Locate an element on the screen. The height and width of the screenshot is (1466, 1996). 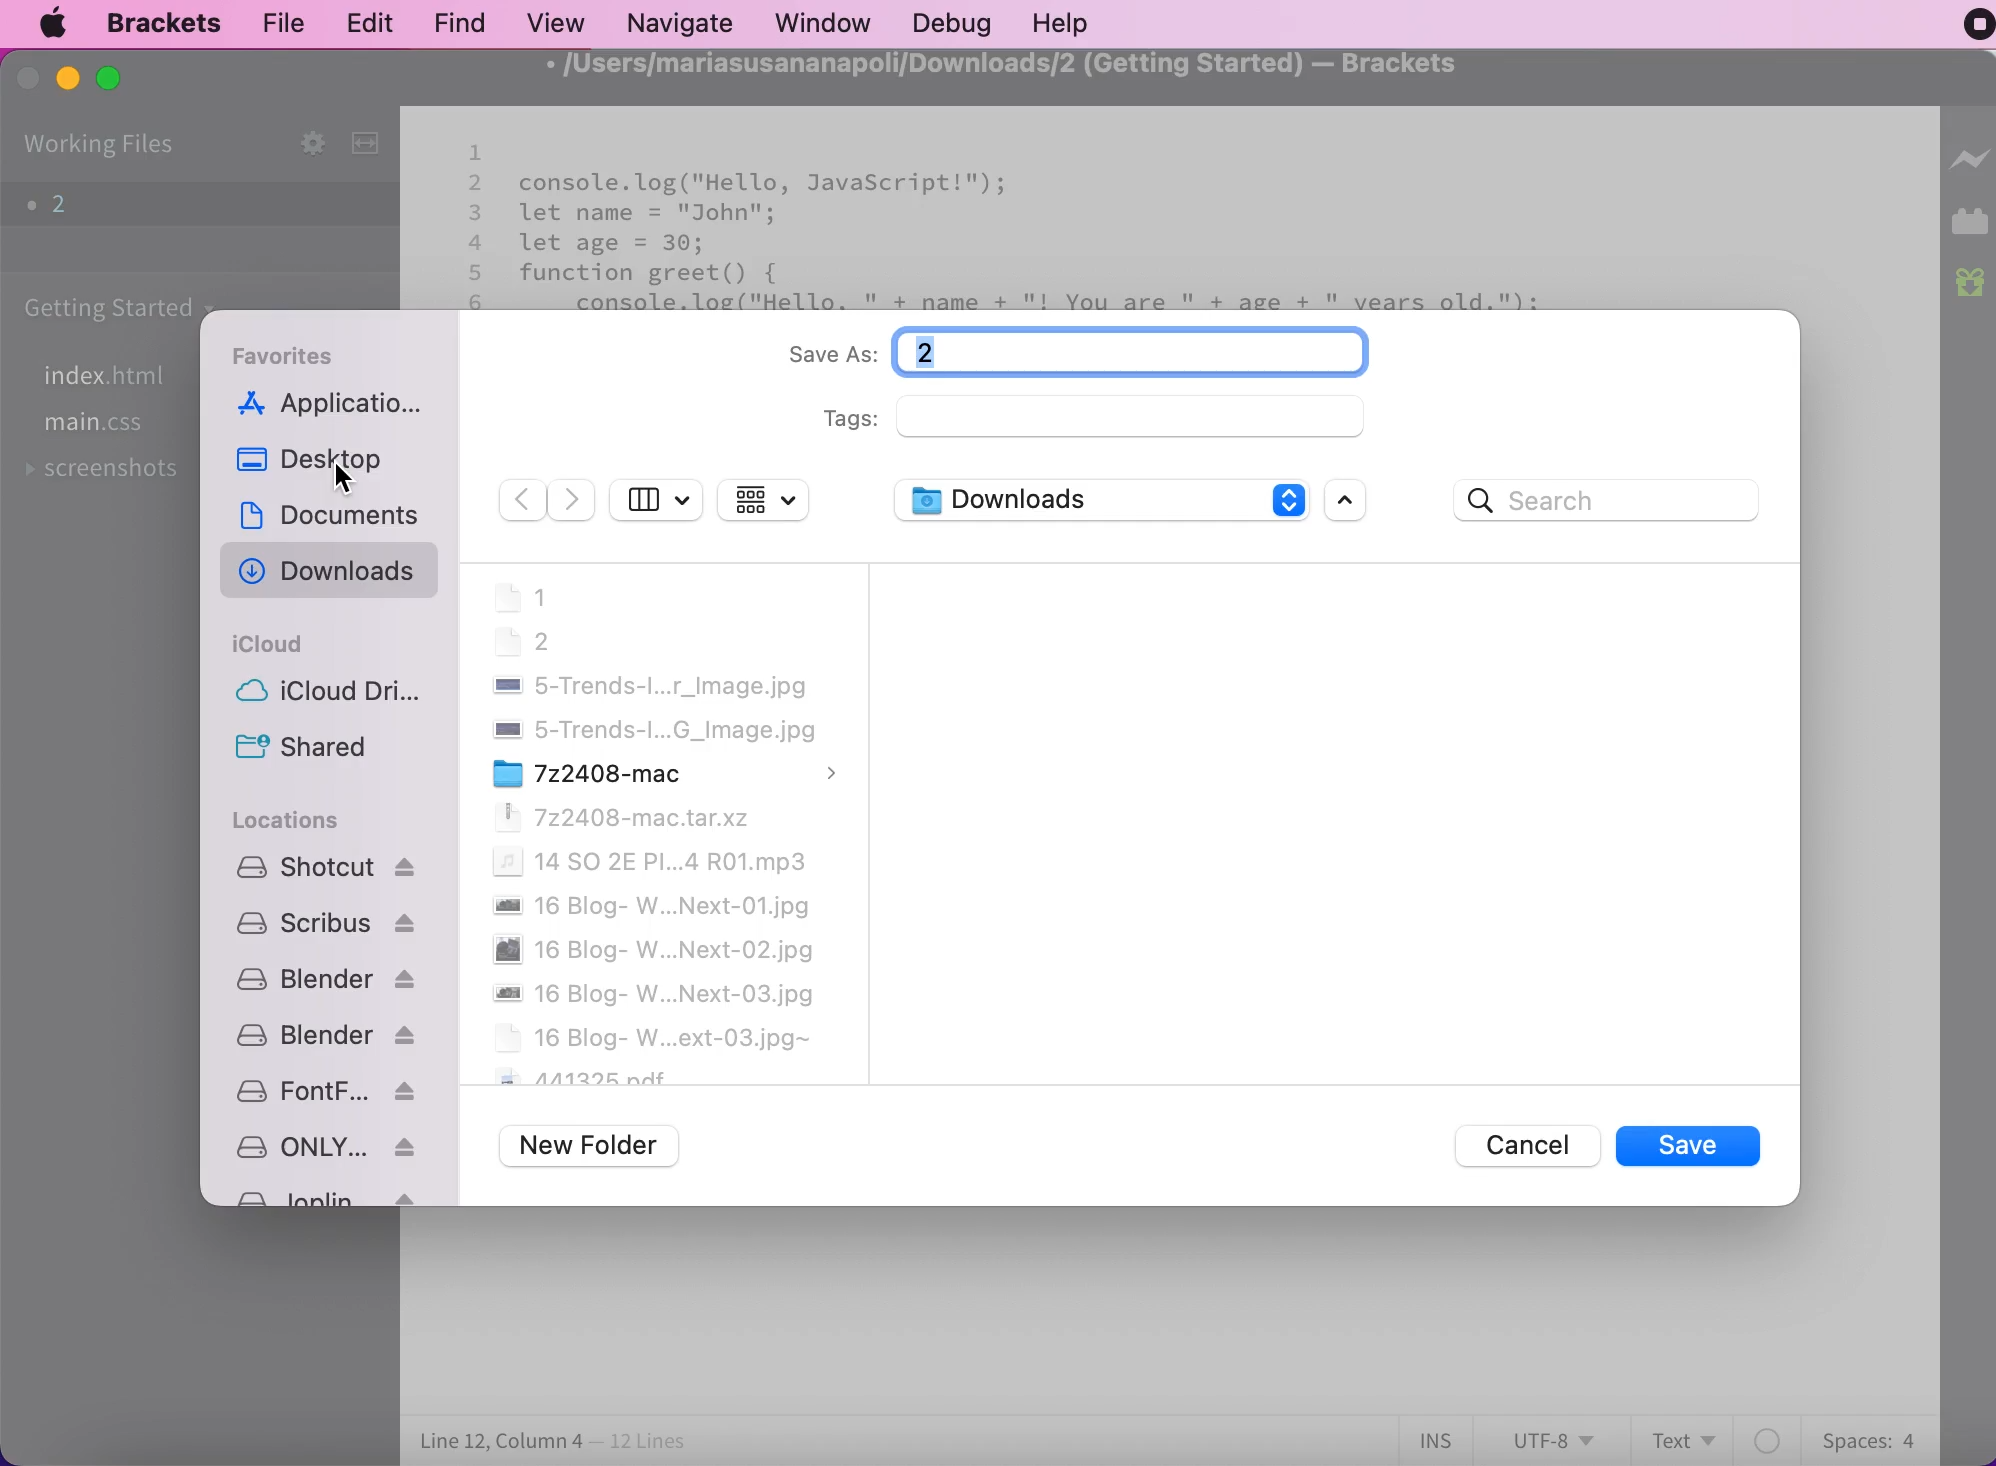
show sidebar is located at coordinates (657, 498).